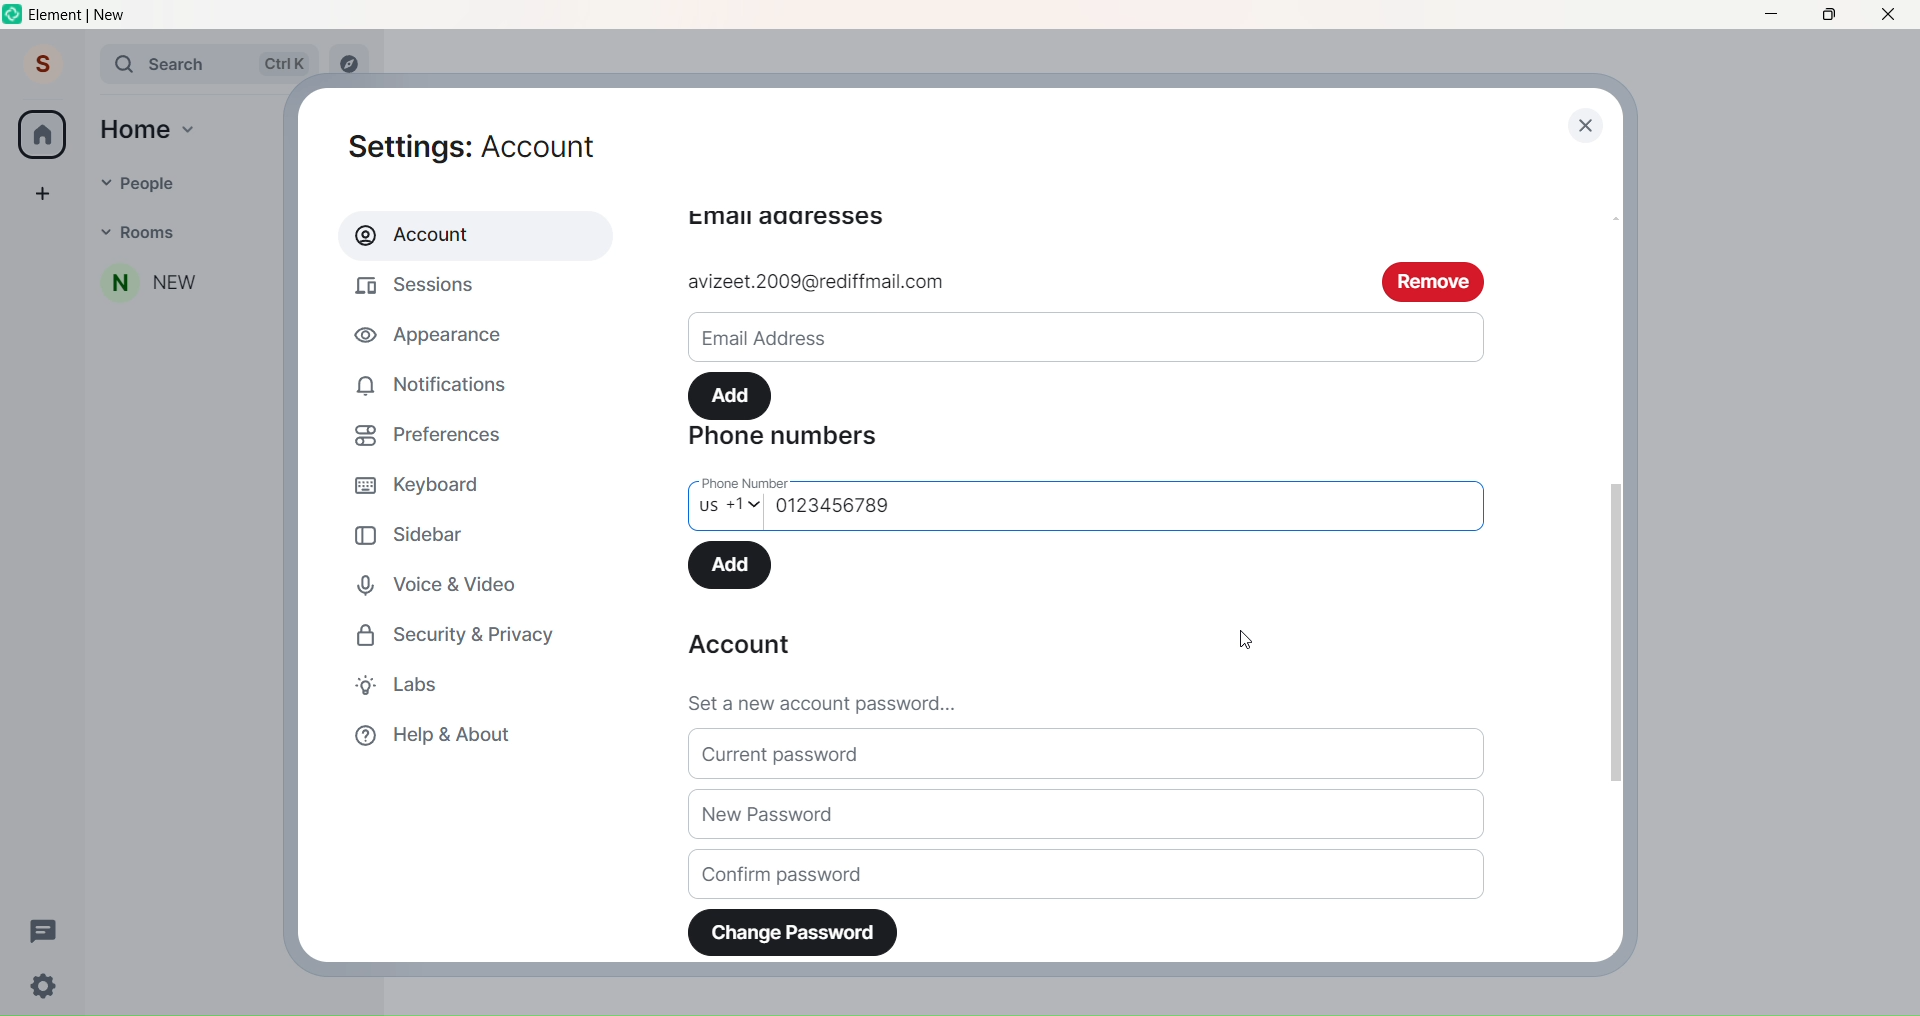 The height and width of the screenshot is (1016, 1920). I want to click on Voice and Video, so click(442, 580).